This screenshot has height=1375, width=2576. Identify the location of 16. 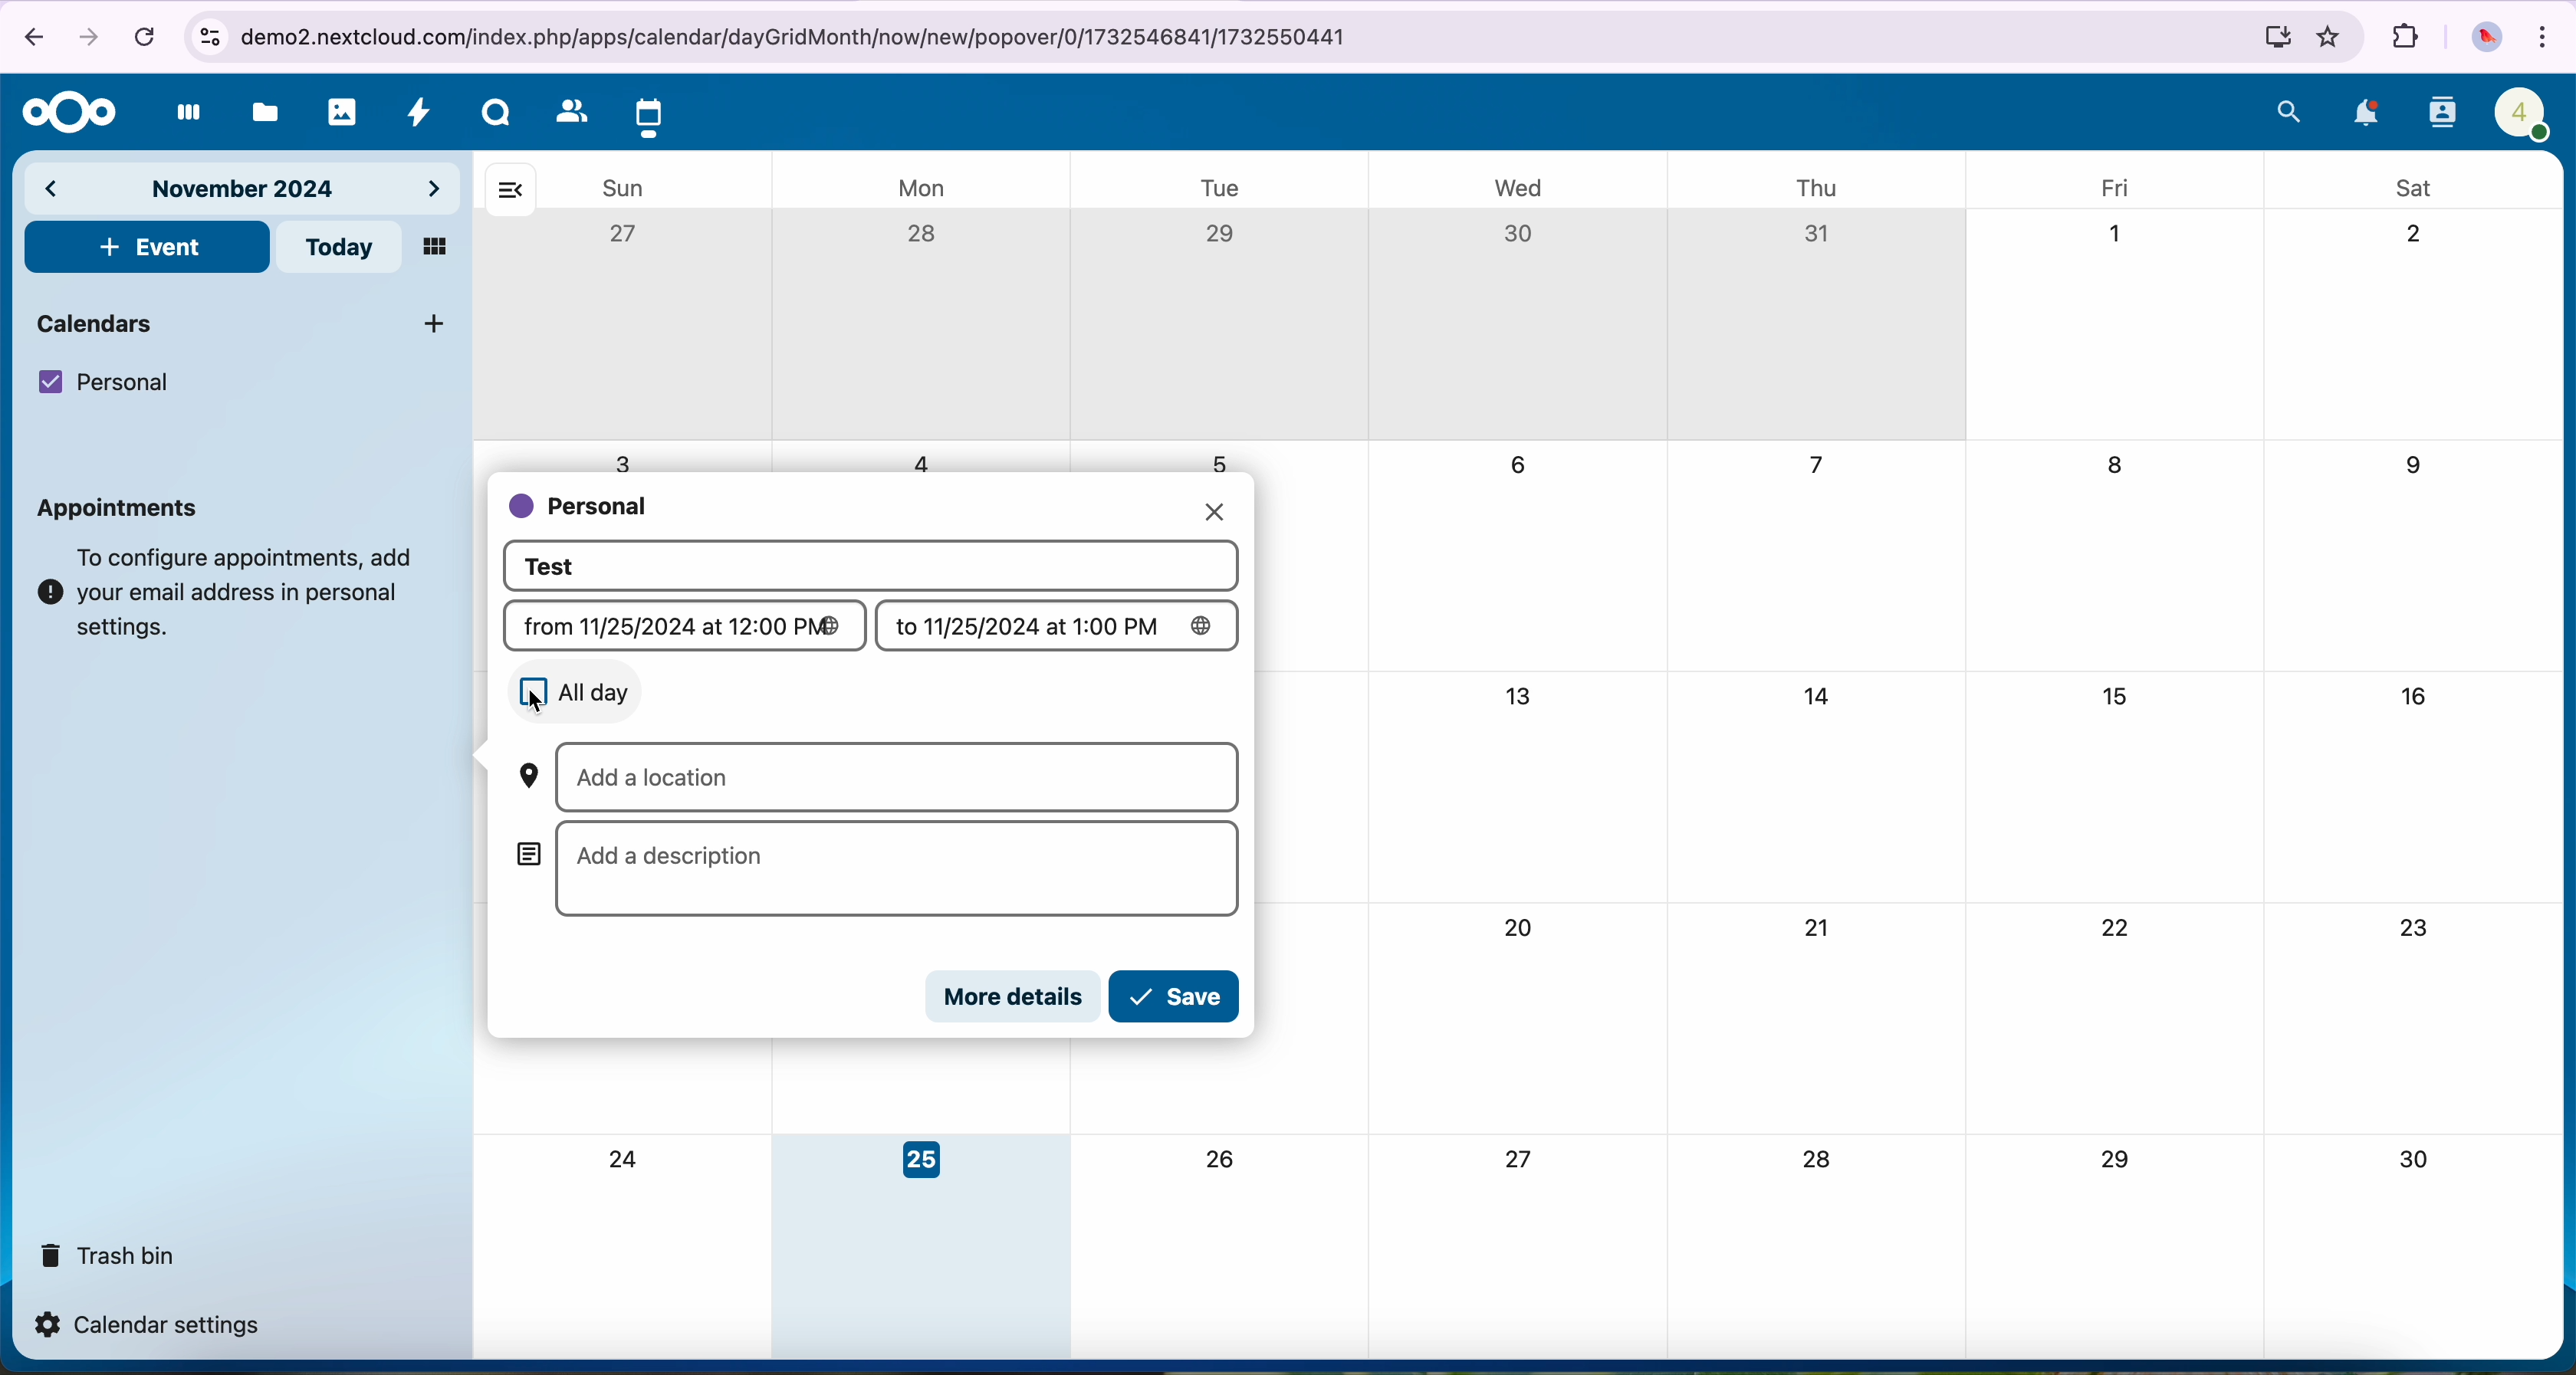
(2418, 696).